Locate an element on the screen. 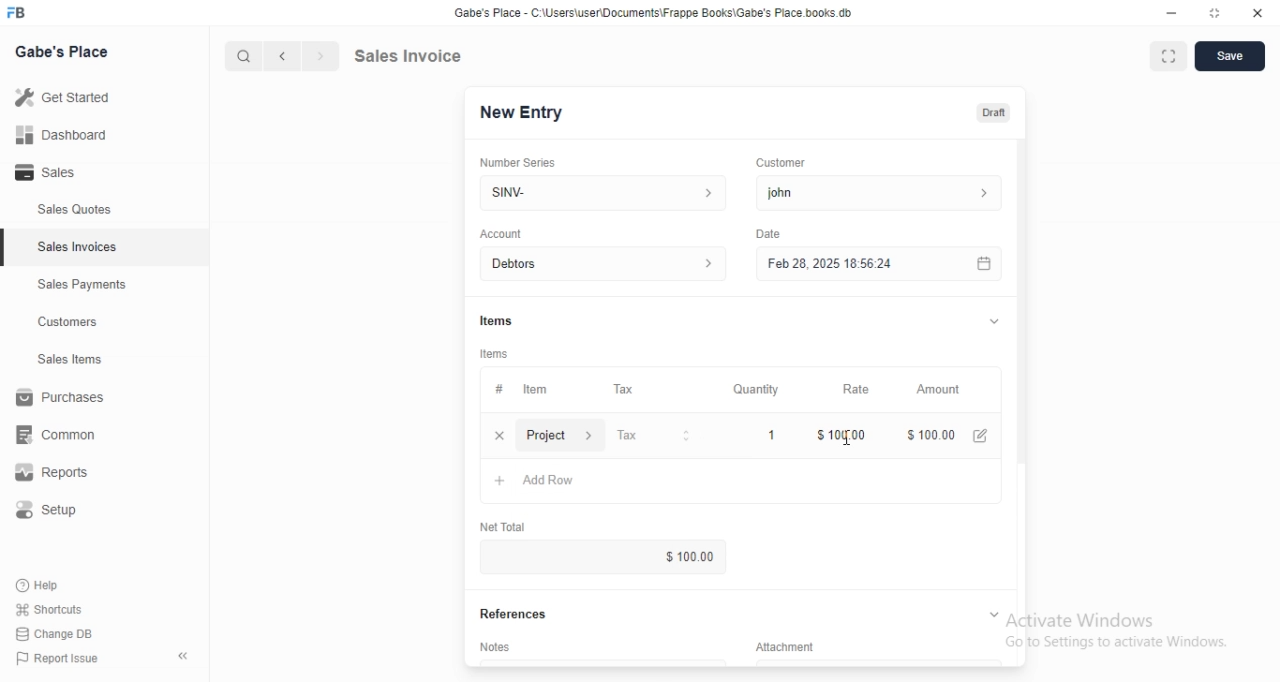 This screenshot has height=682, width=1280. Sales Quotes is located at coordinates (64, 210).